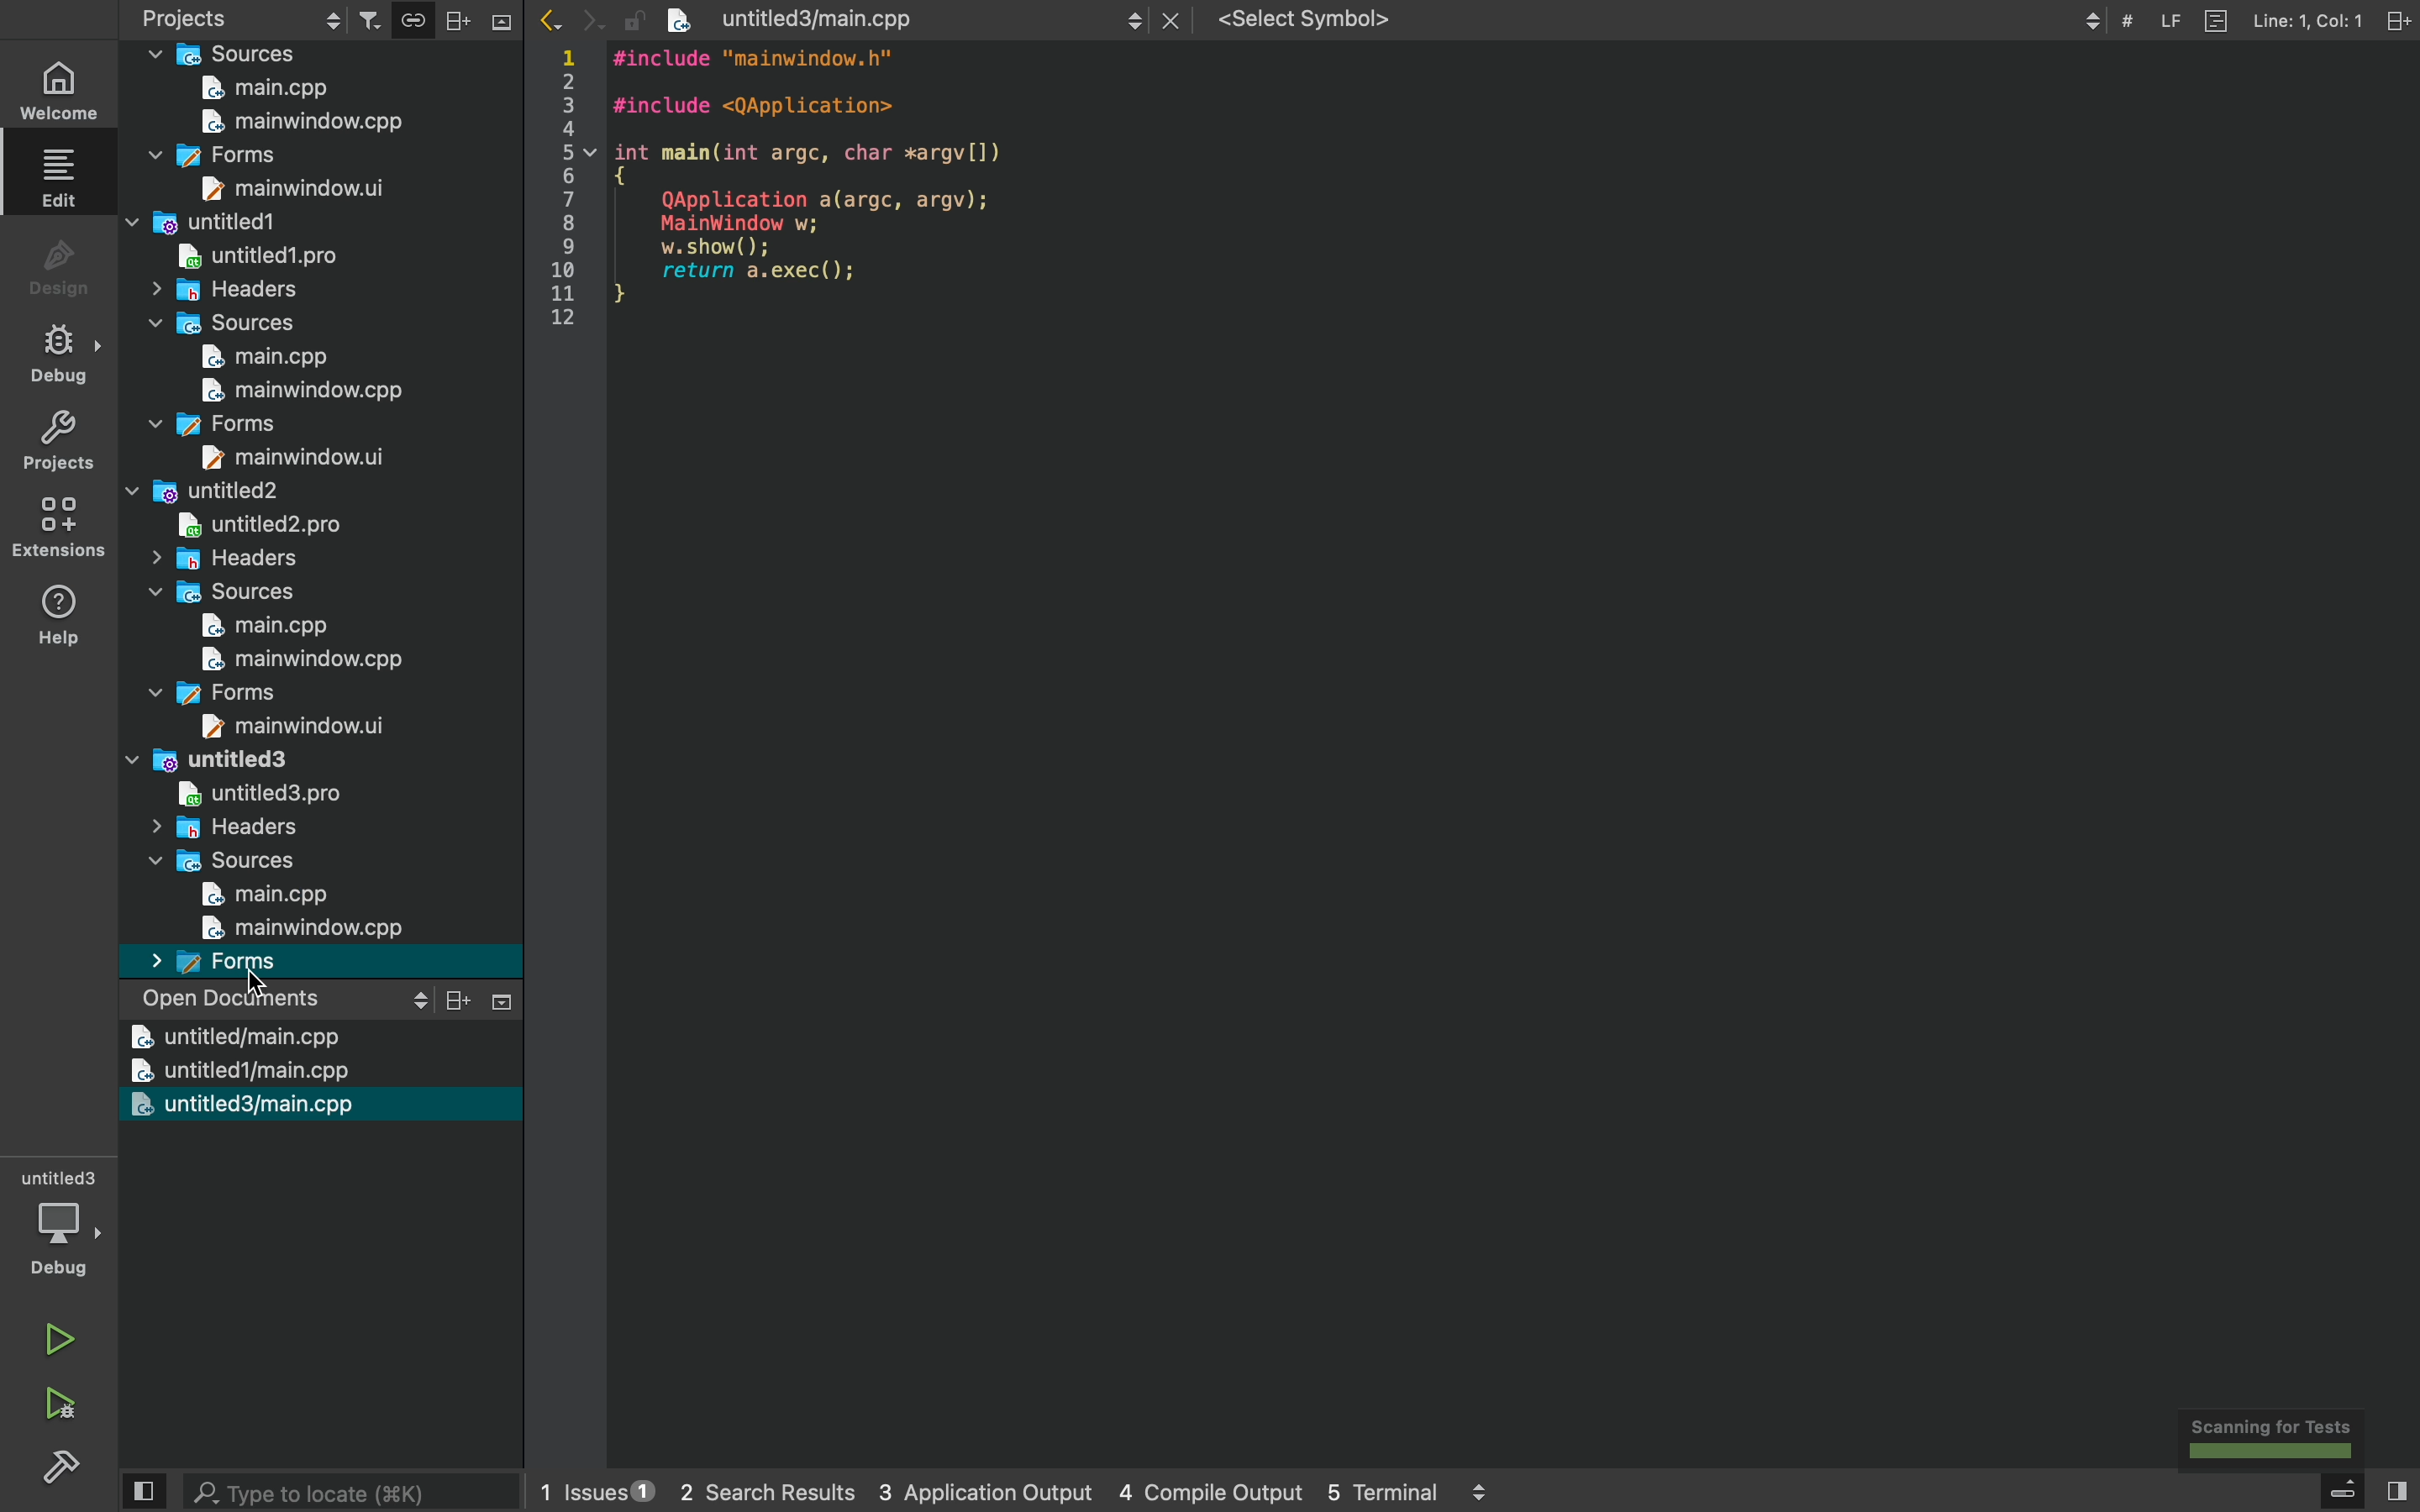 The image size is (2420, 1512). Describe the element at coordinates (301, 124) in the screenshot. I see `mainwindow` at that location.